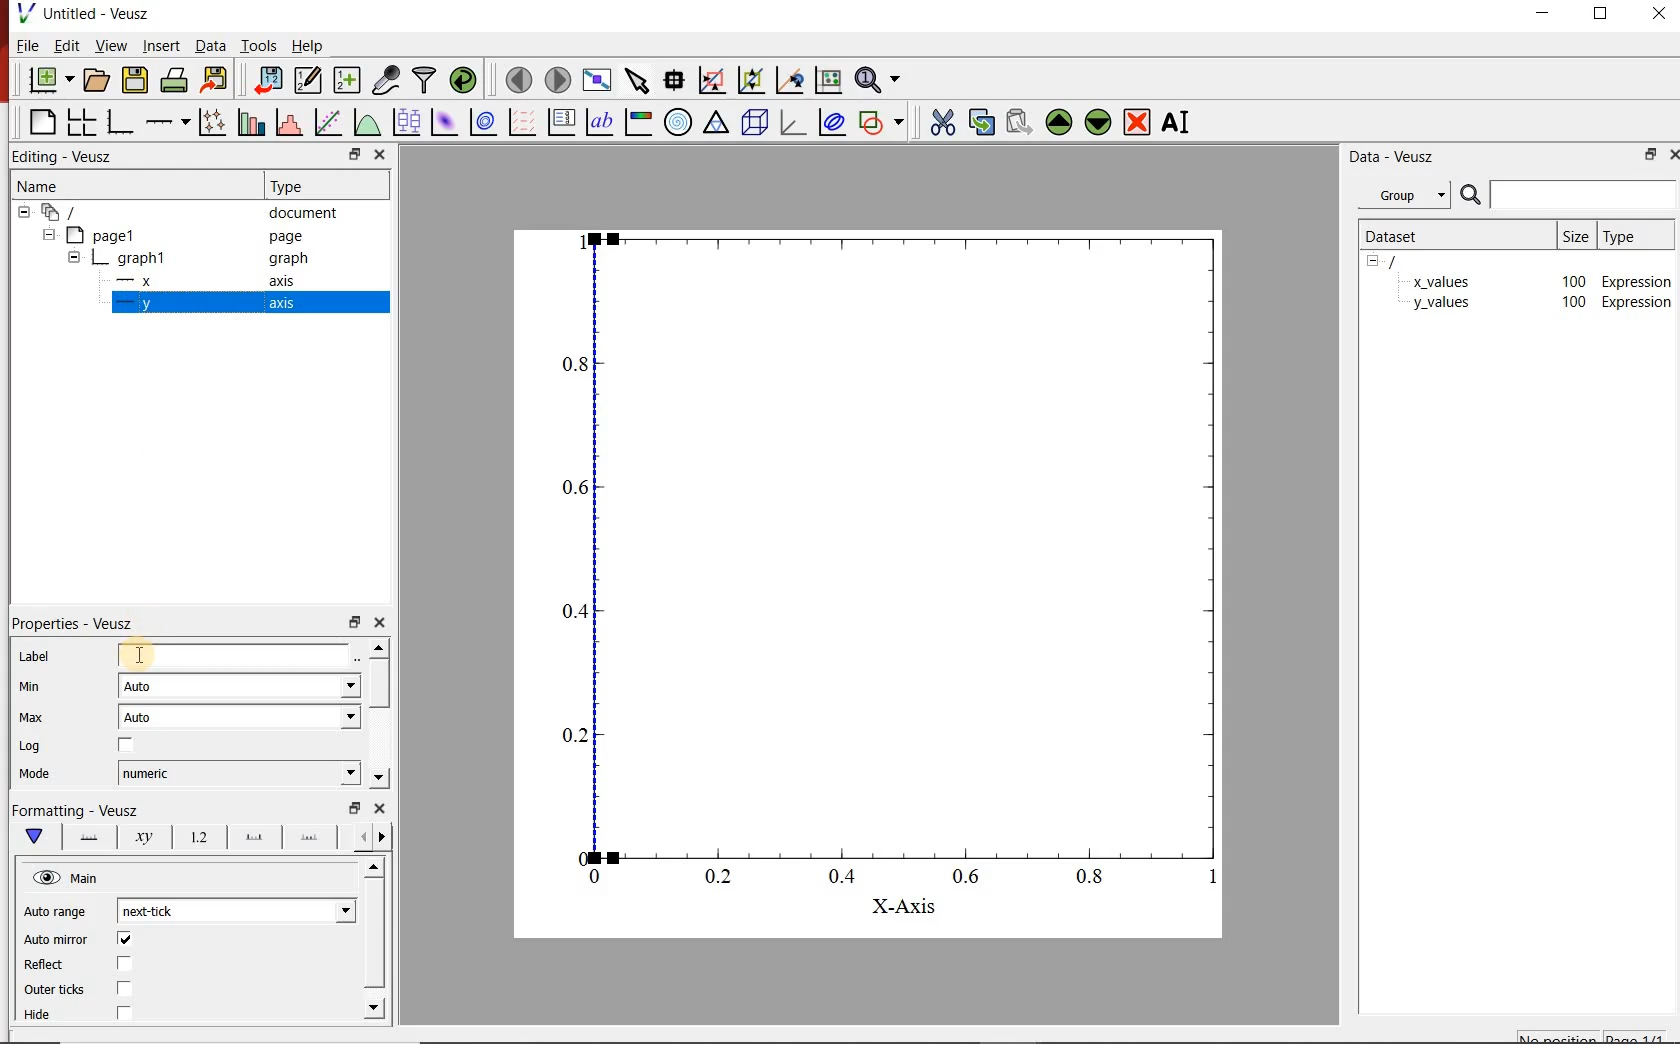  Describe the element at coordinates (1638, 279) in the screenshot. I see `Expression` at that location.